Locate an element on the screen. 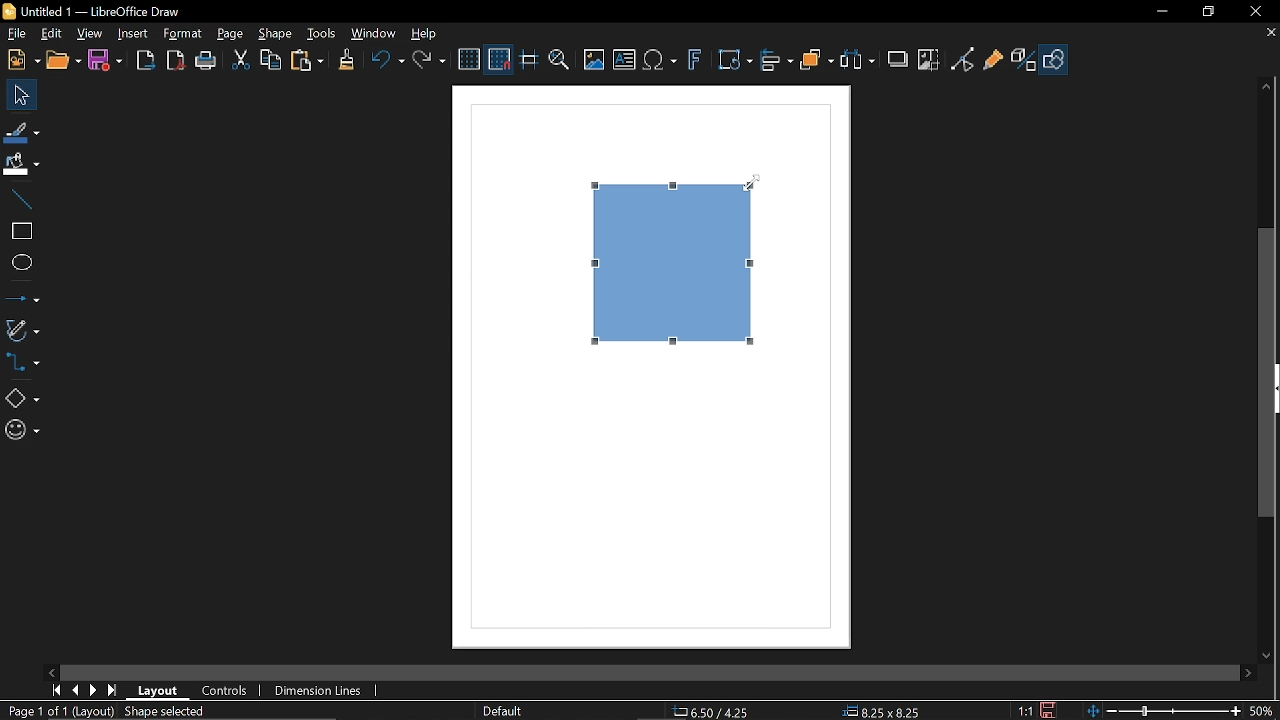 The height and width of the screenshot is (720, 1280). Zoom is located at coordinates (557, 61).